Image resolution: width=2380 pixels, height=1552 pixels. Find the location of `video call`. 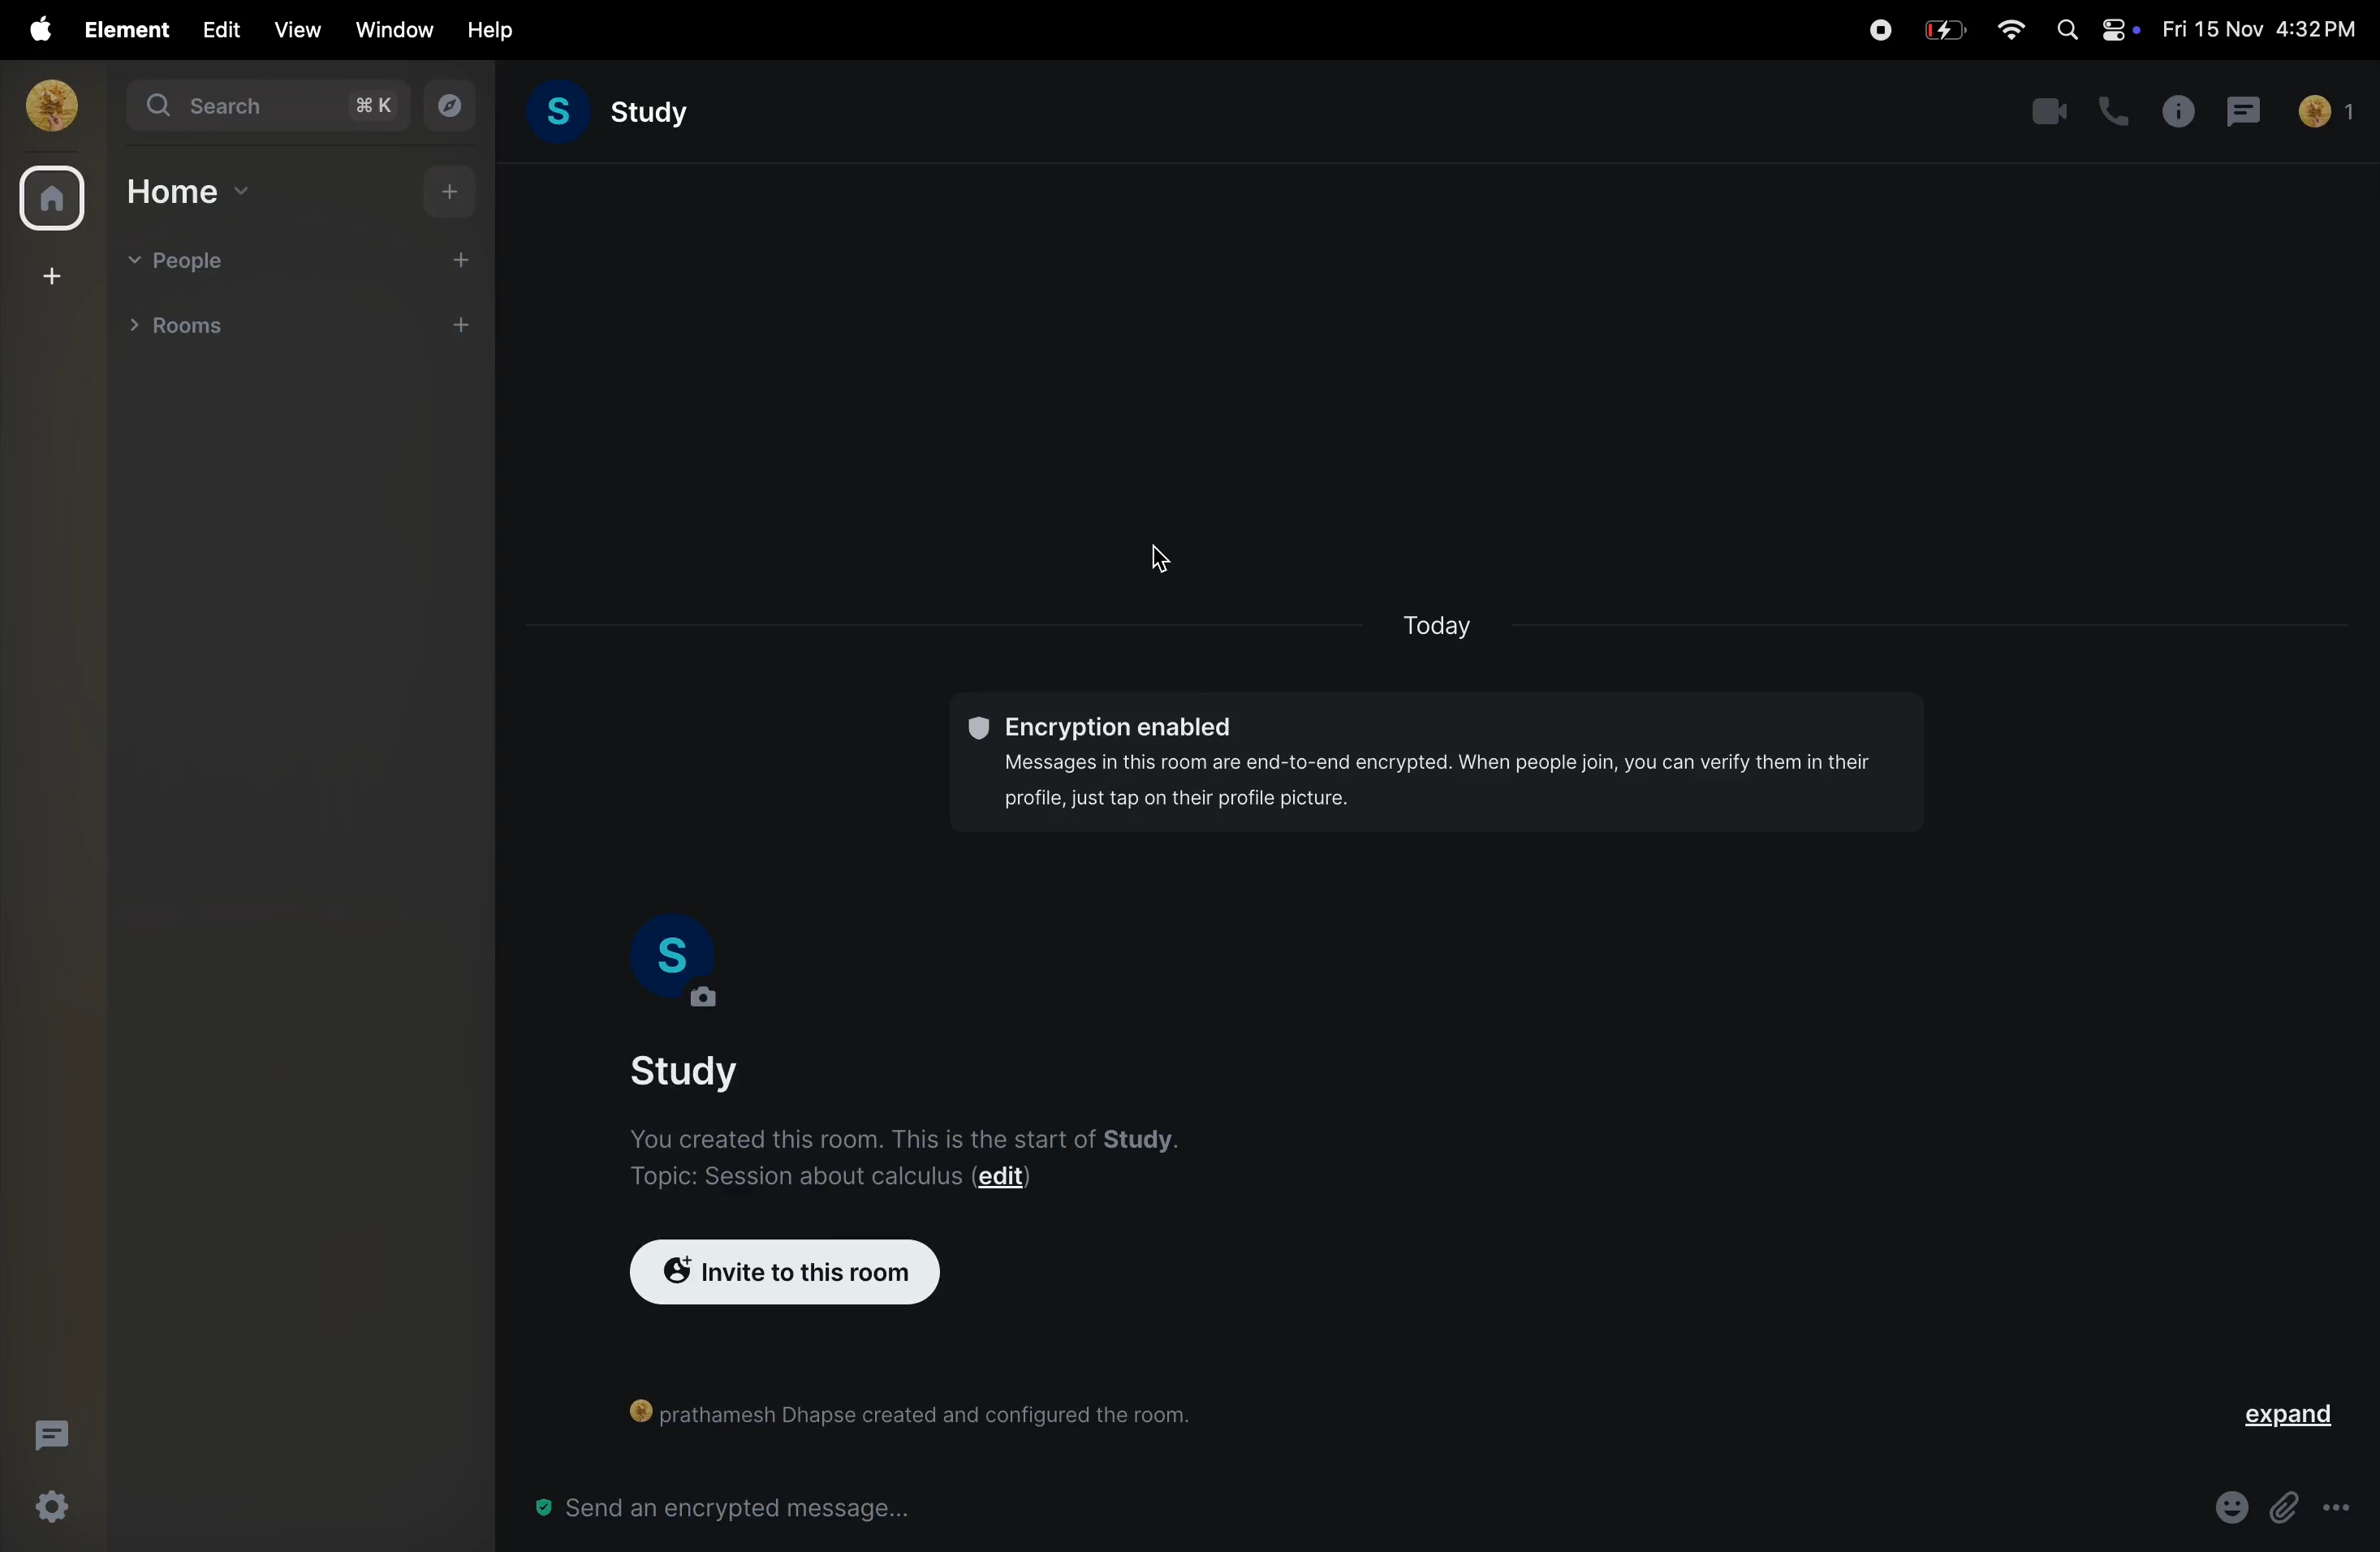

video call is located at coordinates (2047, 111).